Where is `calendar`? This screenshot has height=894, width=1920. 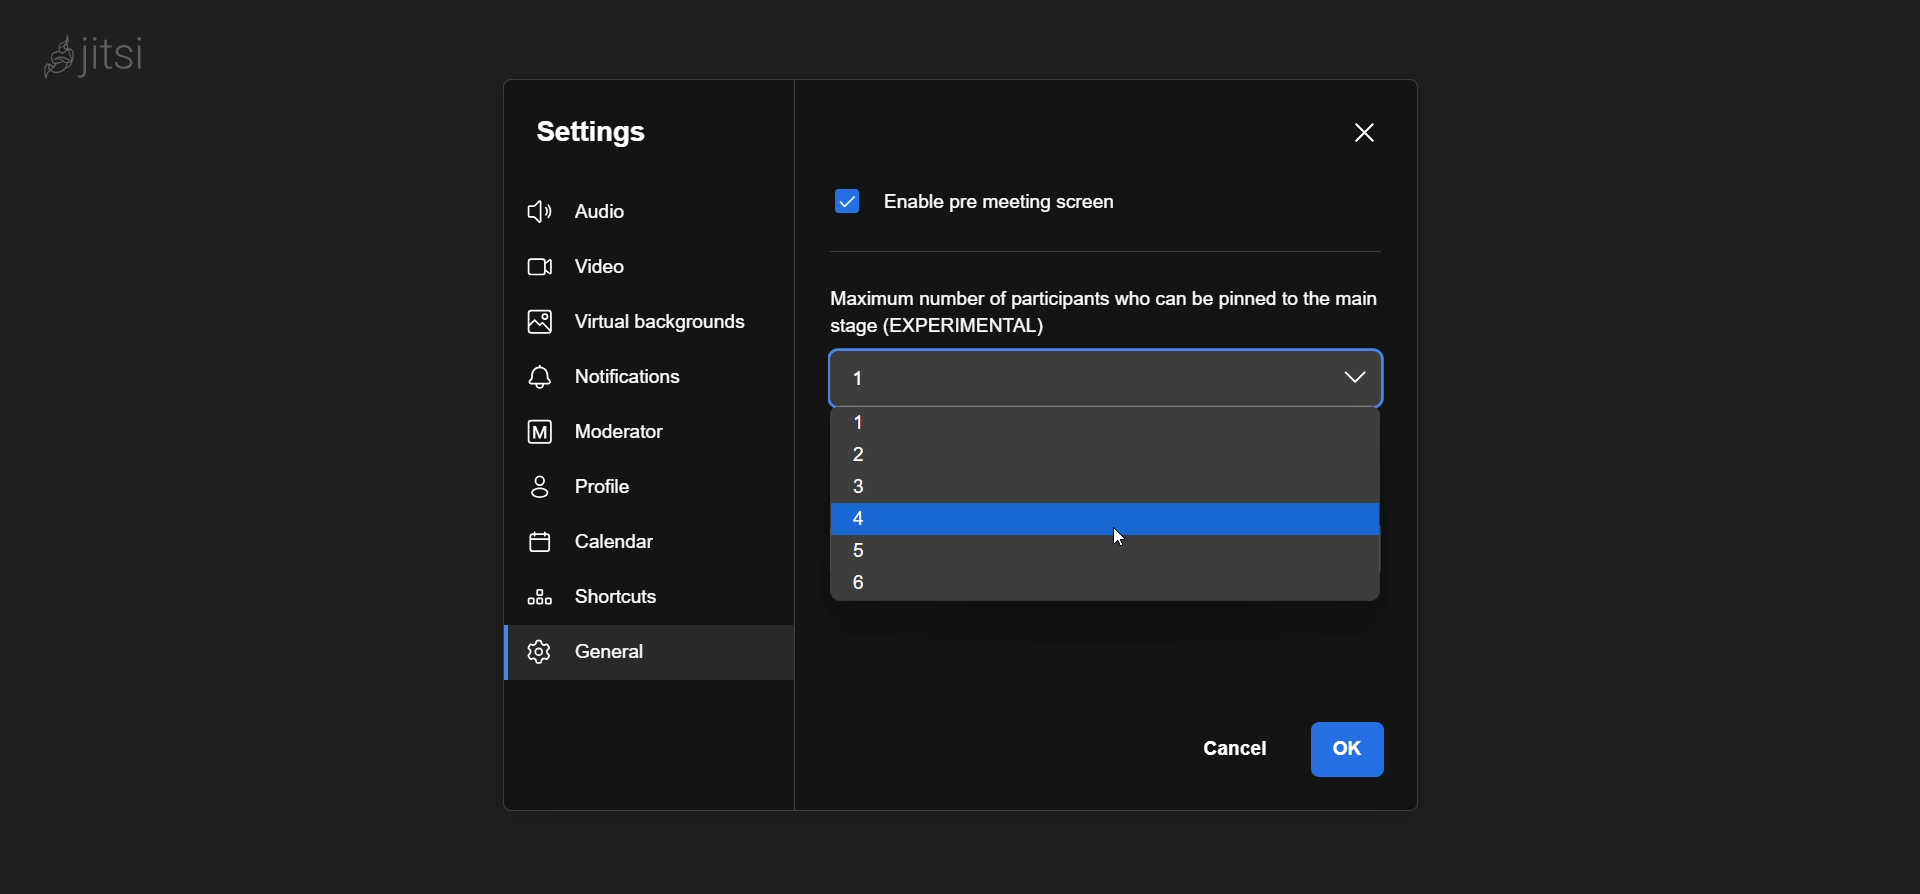 calendar is located at coordinates (593, 540).